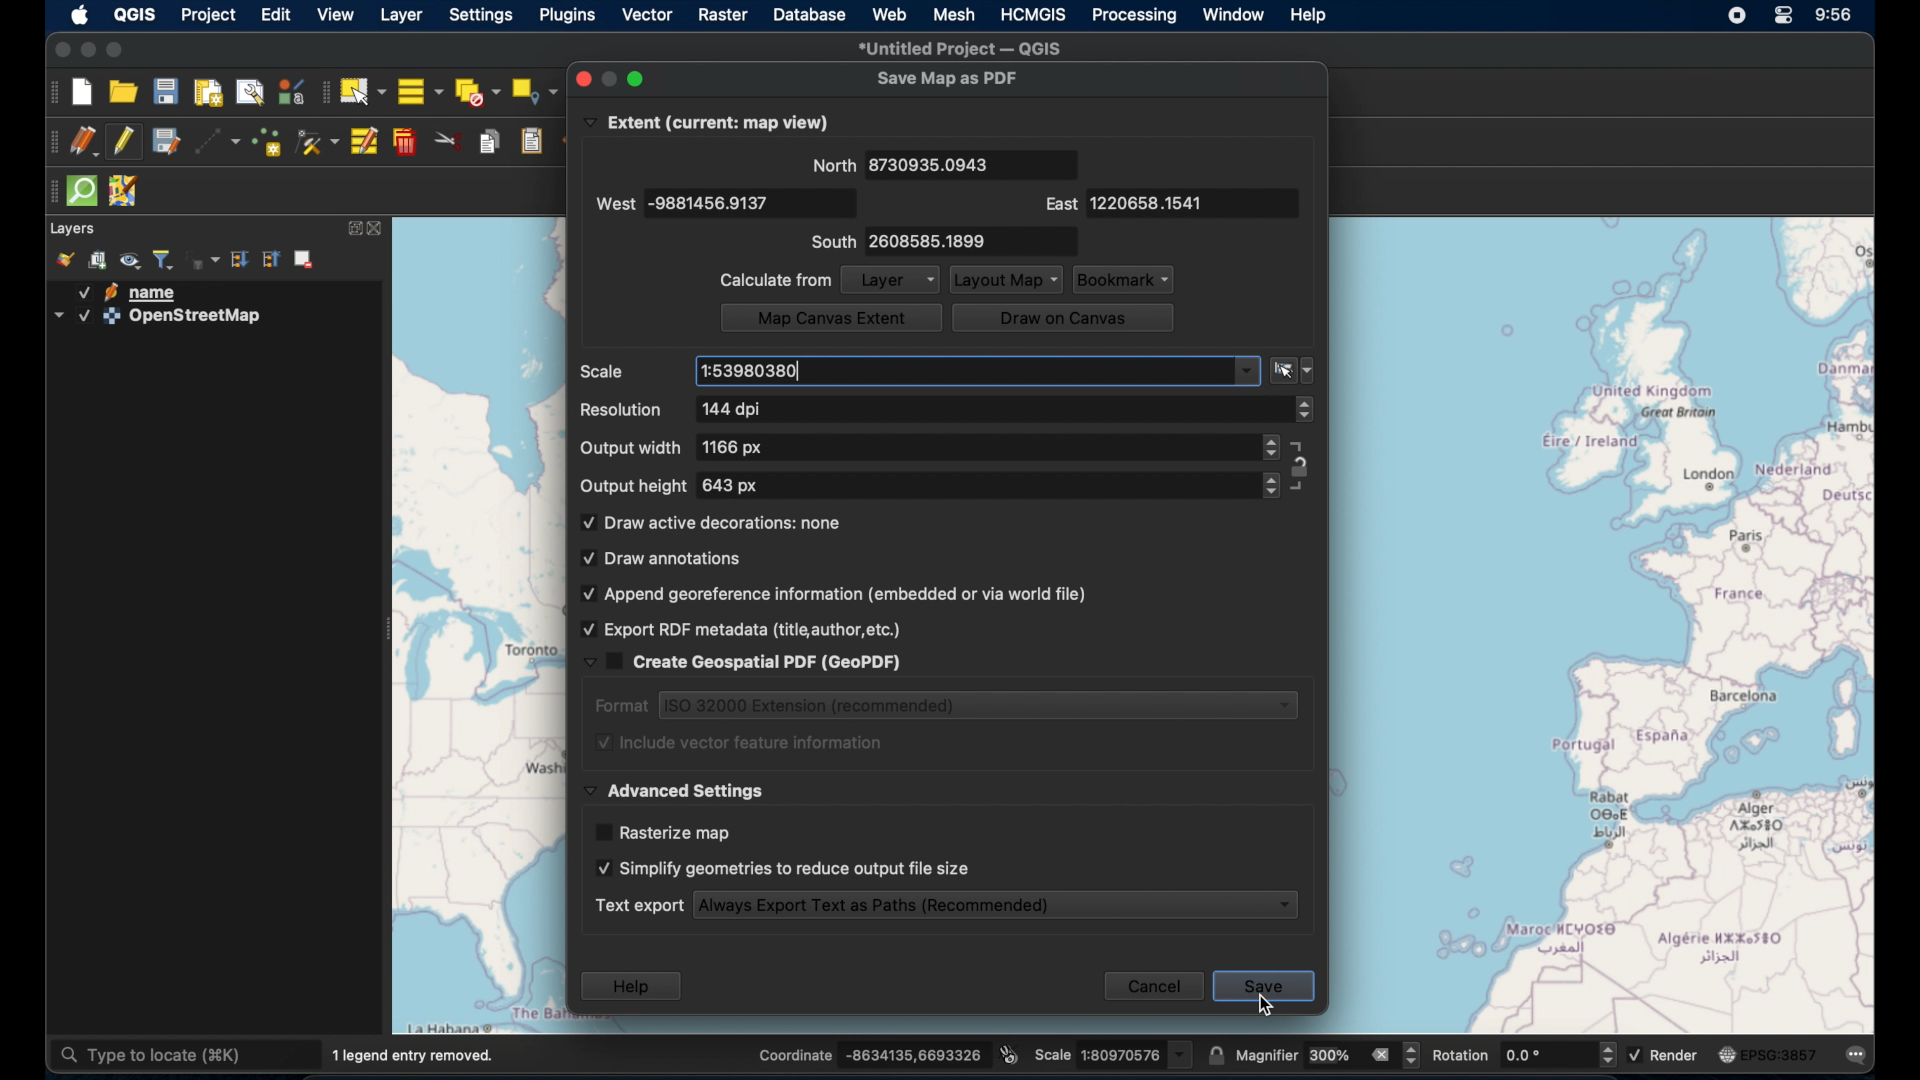  I want to click on current csr, so click(1768, 1055).